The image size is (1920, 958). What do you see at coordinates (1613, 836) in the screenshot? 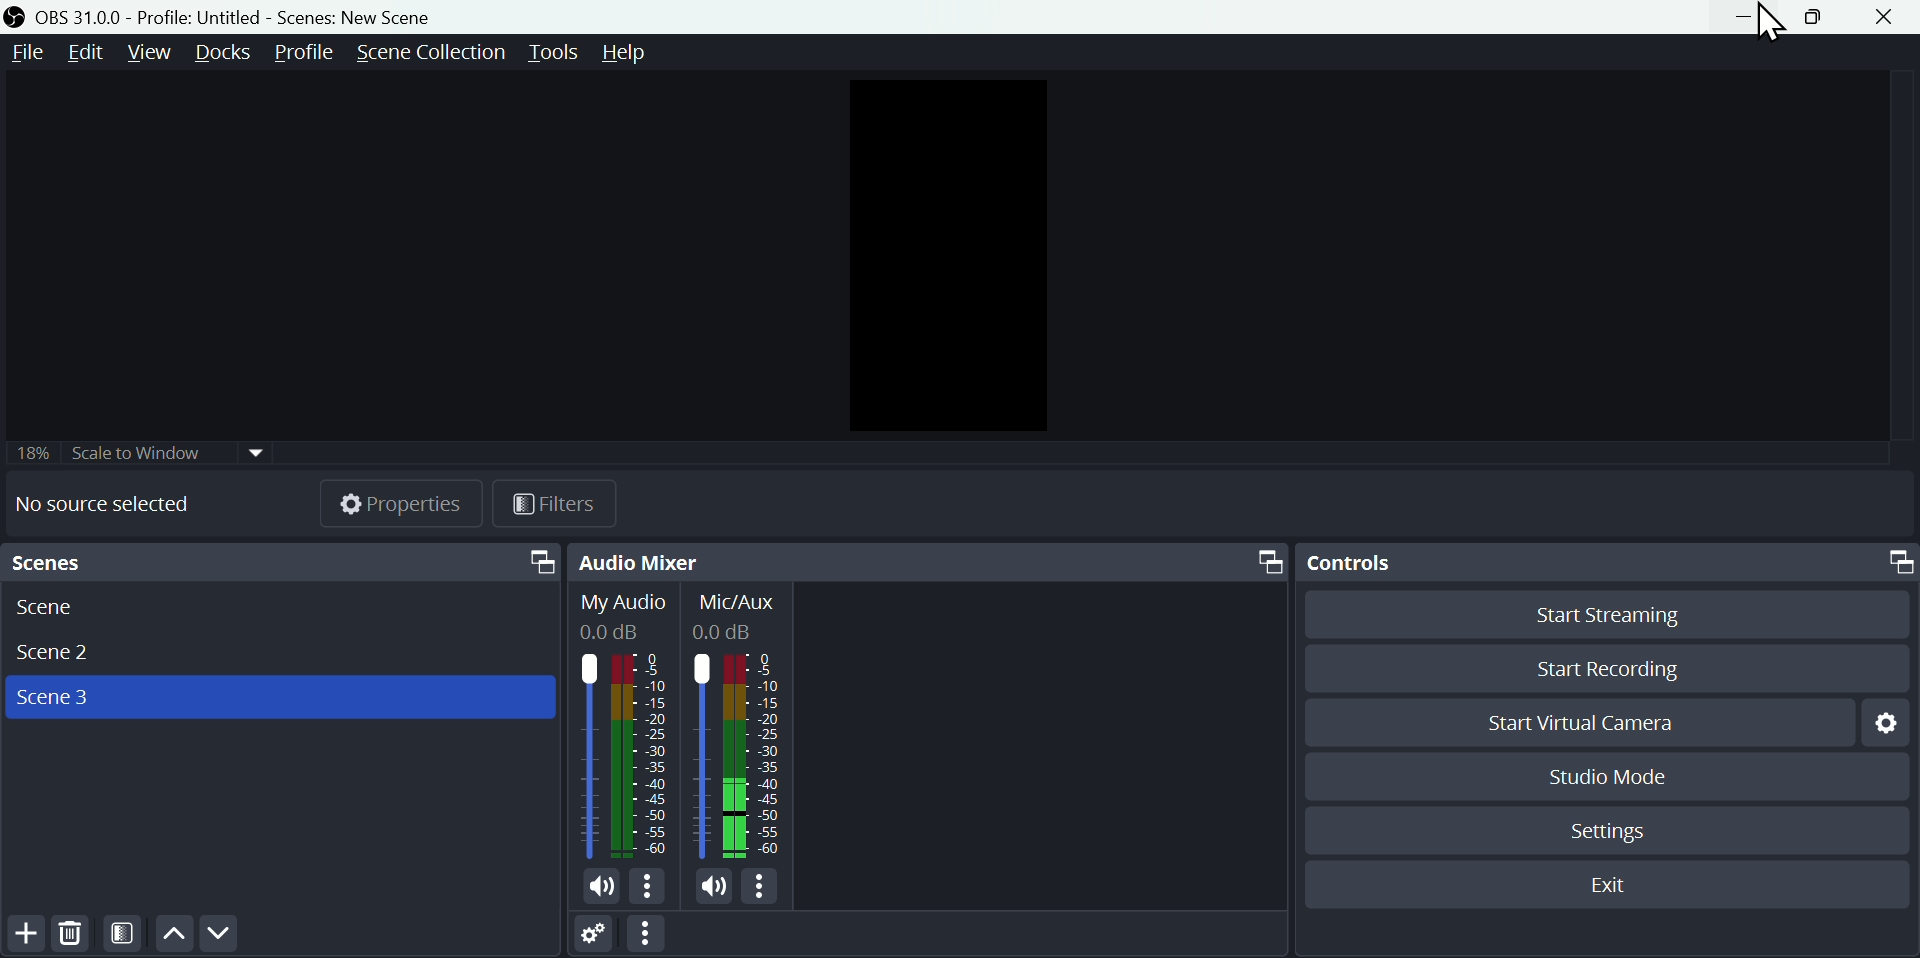
I see `Settings` at bounding box center [1613, 836].